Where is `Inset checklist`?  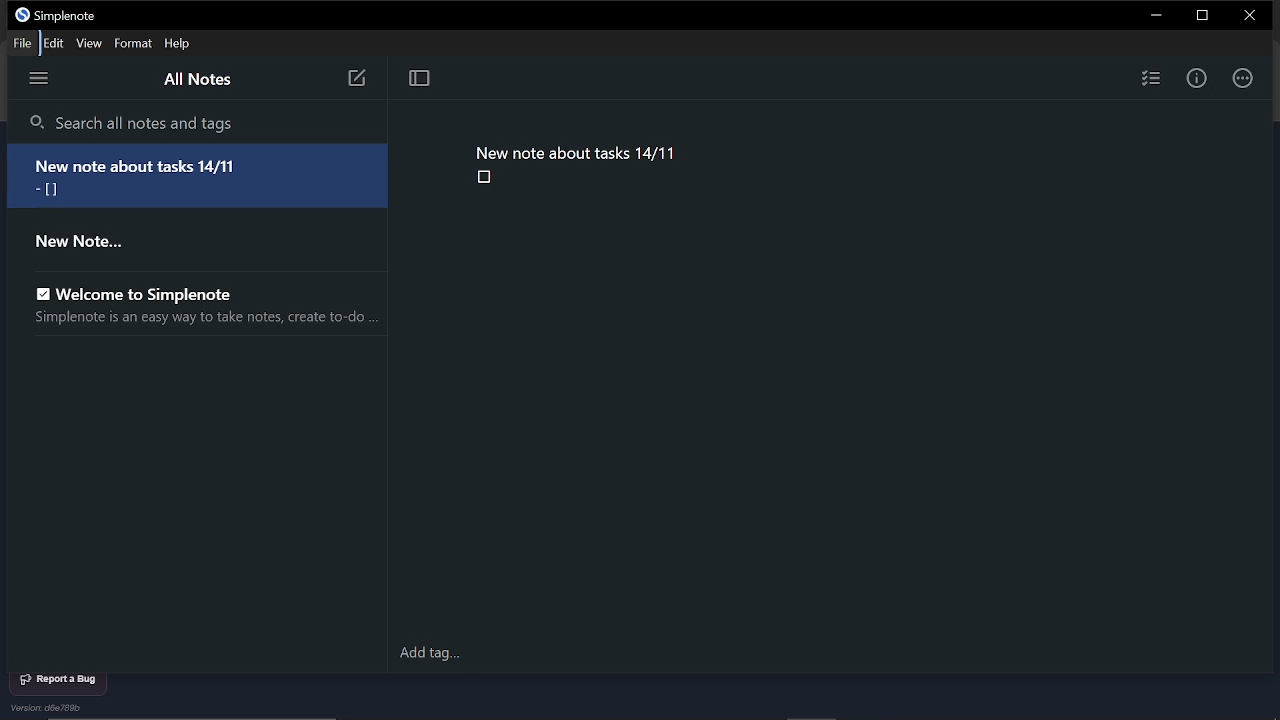
Inset checklist is located at coordinates (1150, 79).